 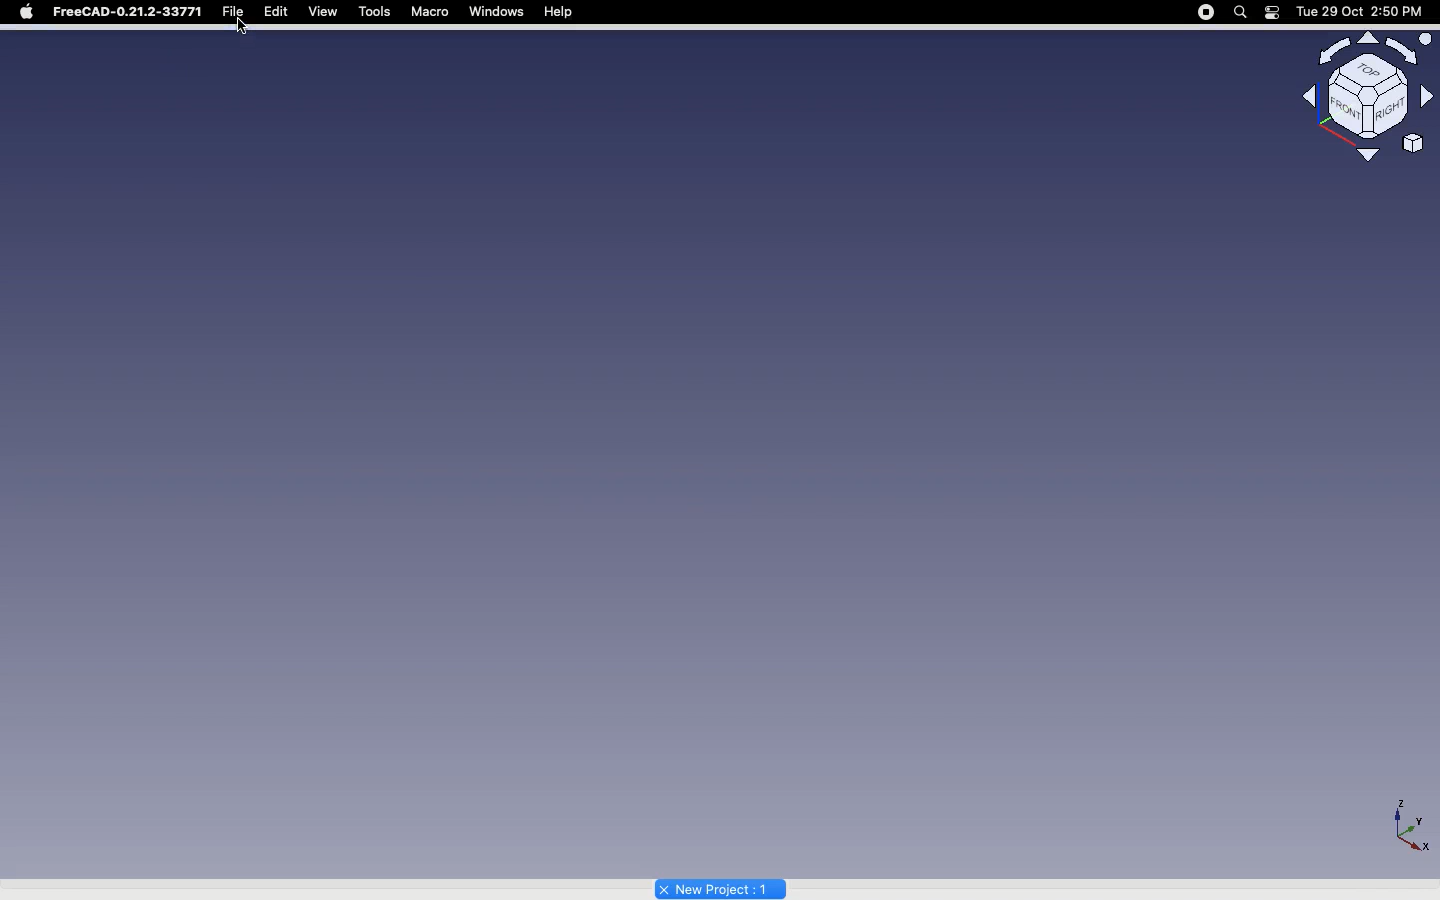 I want to click on Navigation styles, so click(x=1366, y=96).